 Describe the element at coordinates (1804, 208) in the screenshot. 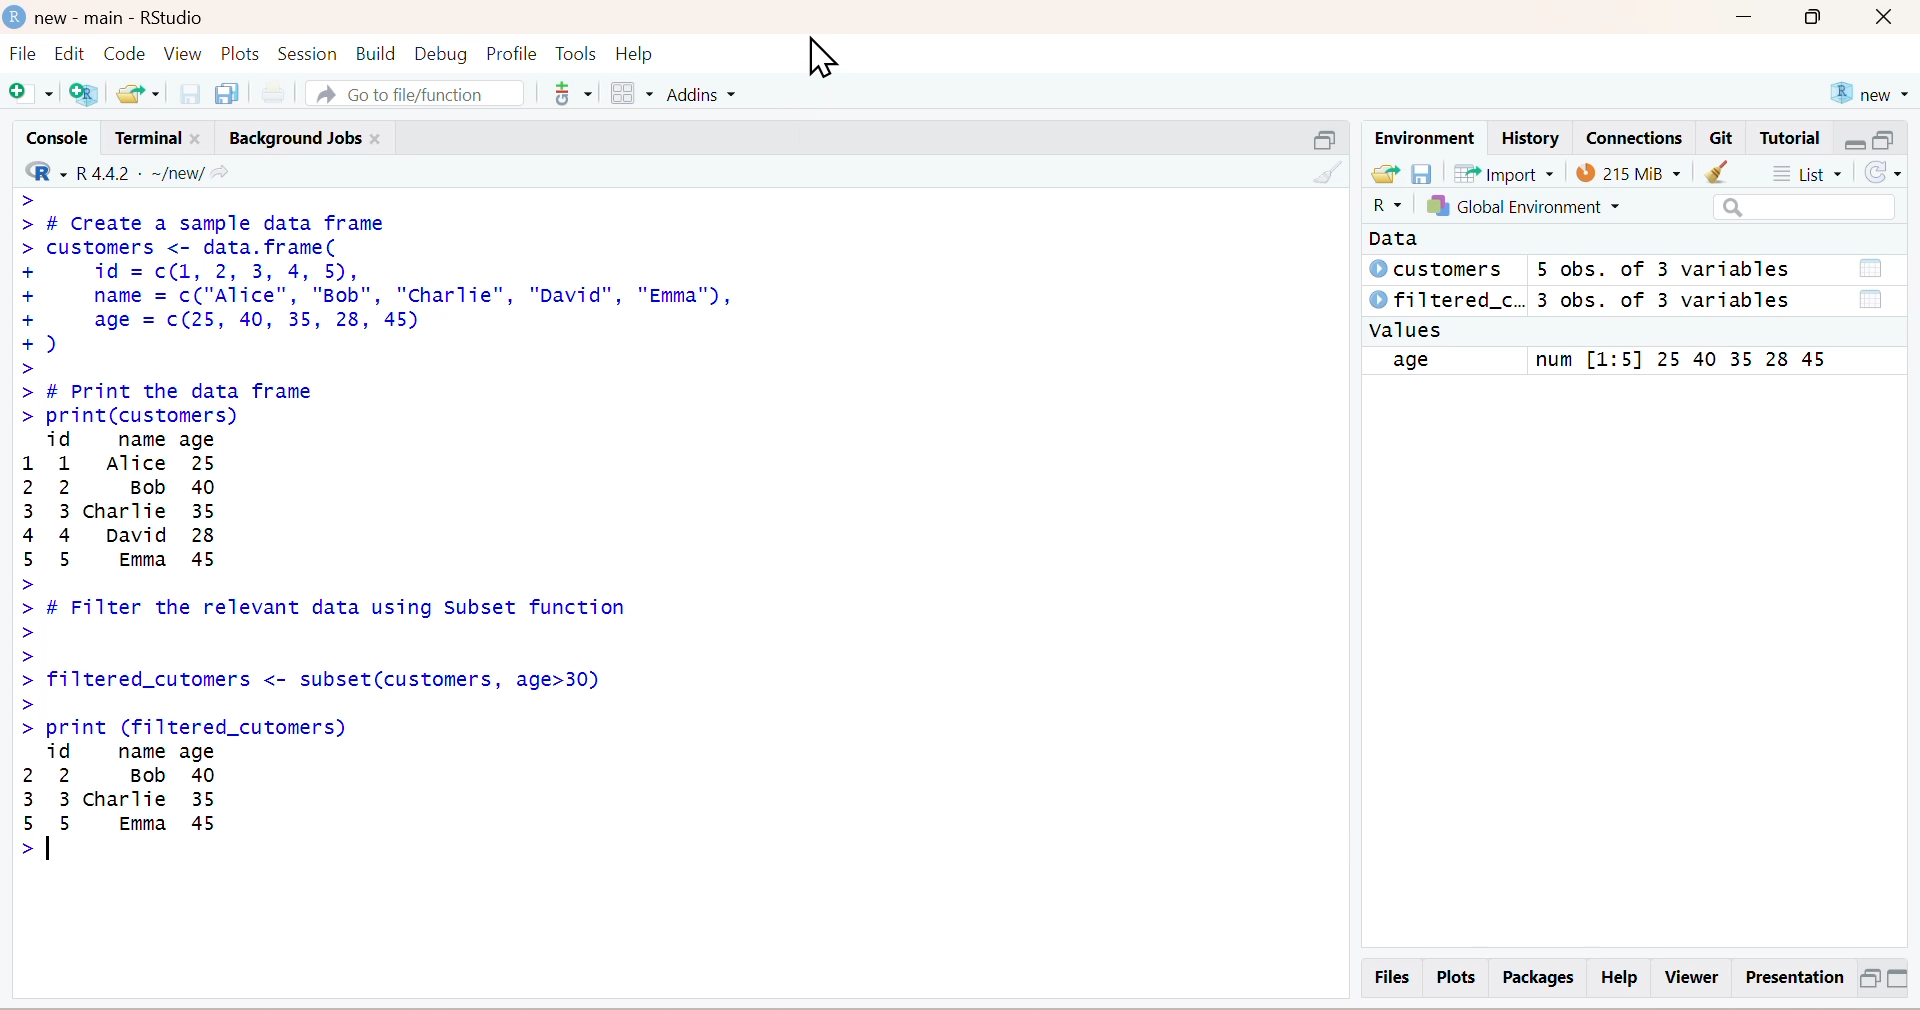

I see `Search bar` at that location.